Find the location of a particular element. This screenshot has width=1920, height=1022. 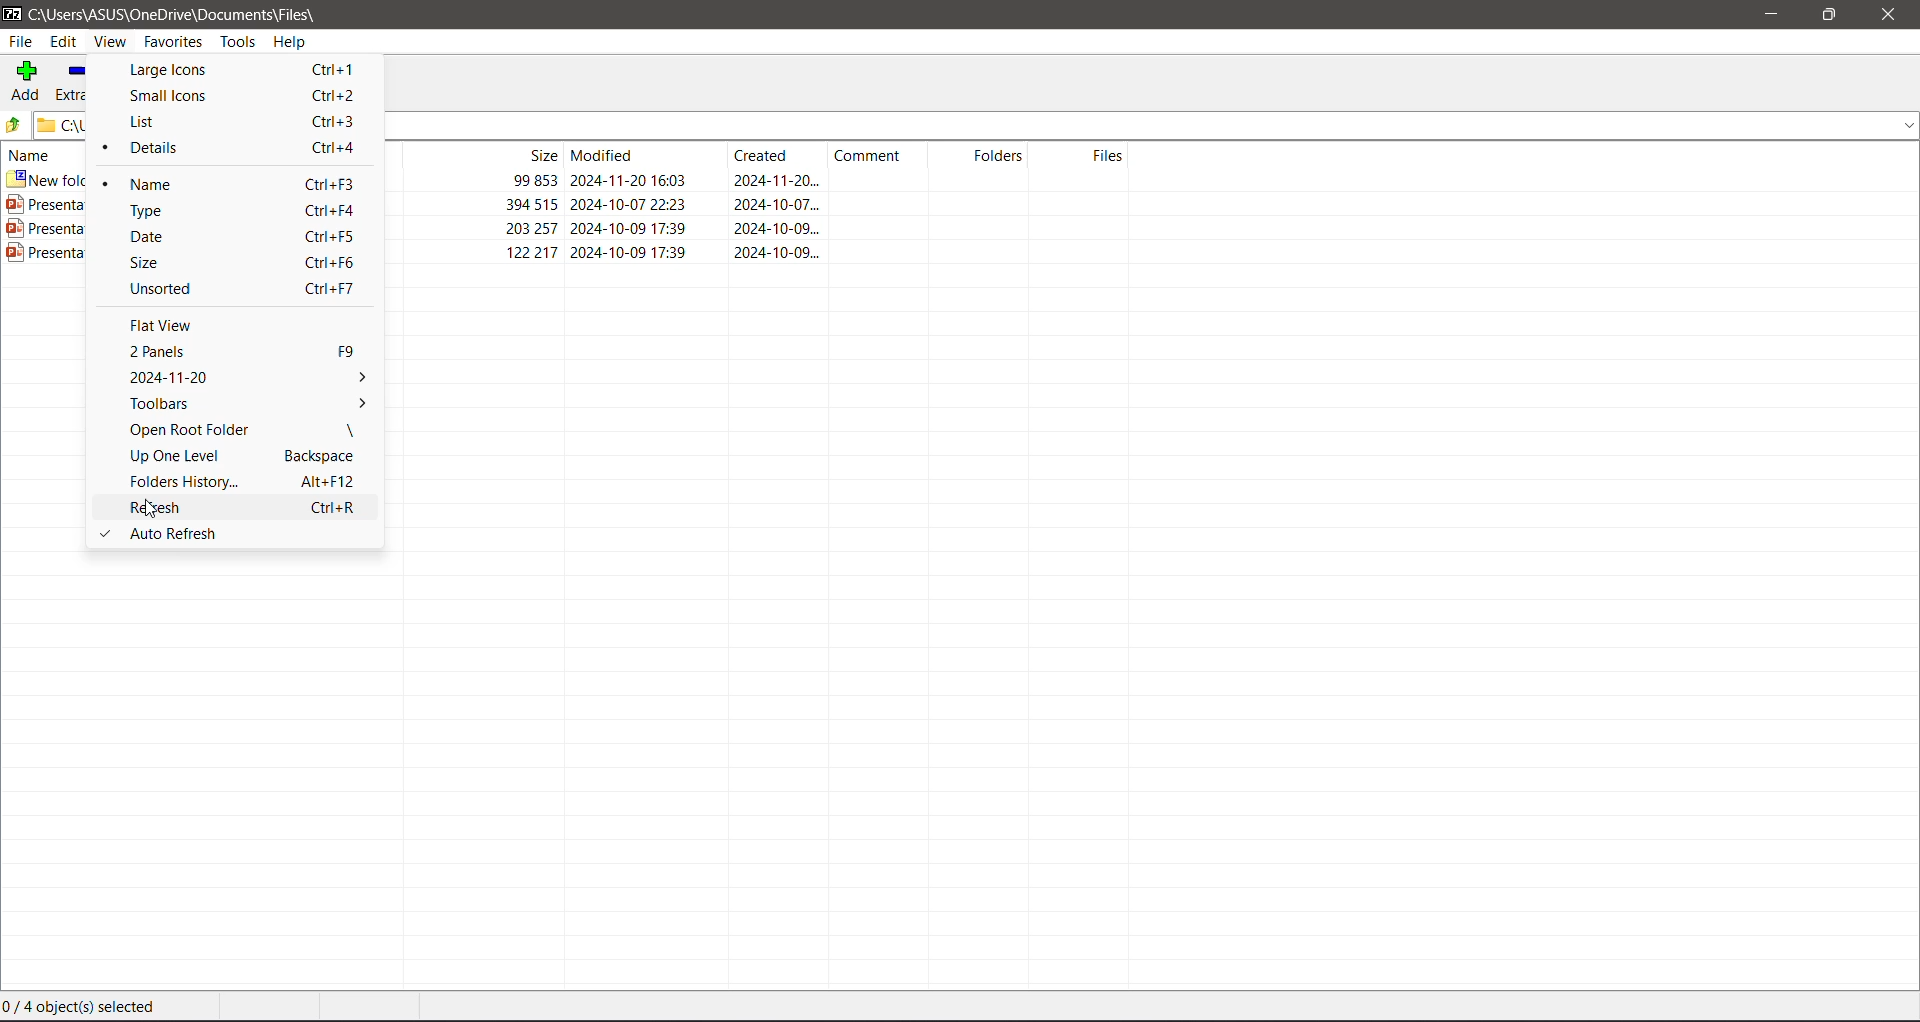

Current Folder Path is located at coordinates (178, 12).